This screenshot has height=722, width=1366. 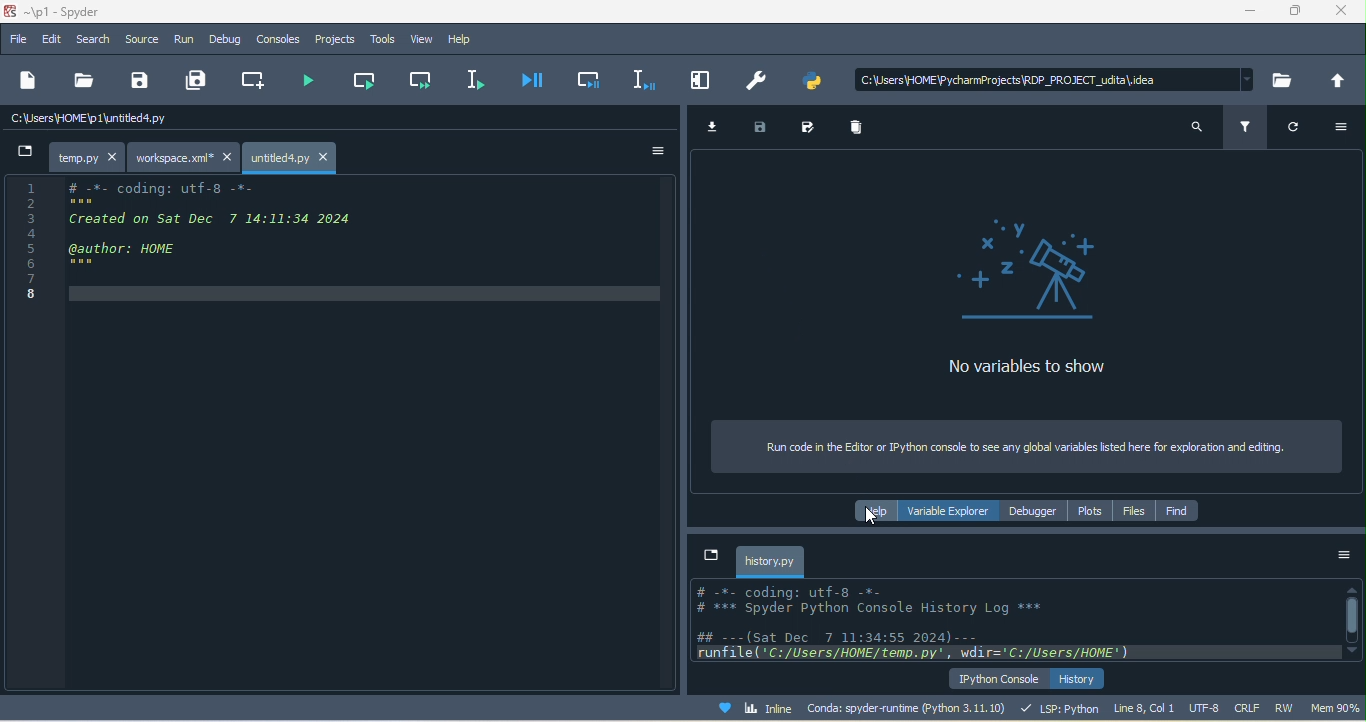 I want to click on maximize current pane, so click(x=702, y=79).